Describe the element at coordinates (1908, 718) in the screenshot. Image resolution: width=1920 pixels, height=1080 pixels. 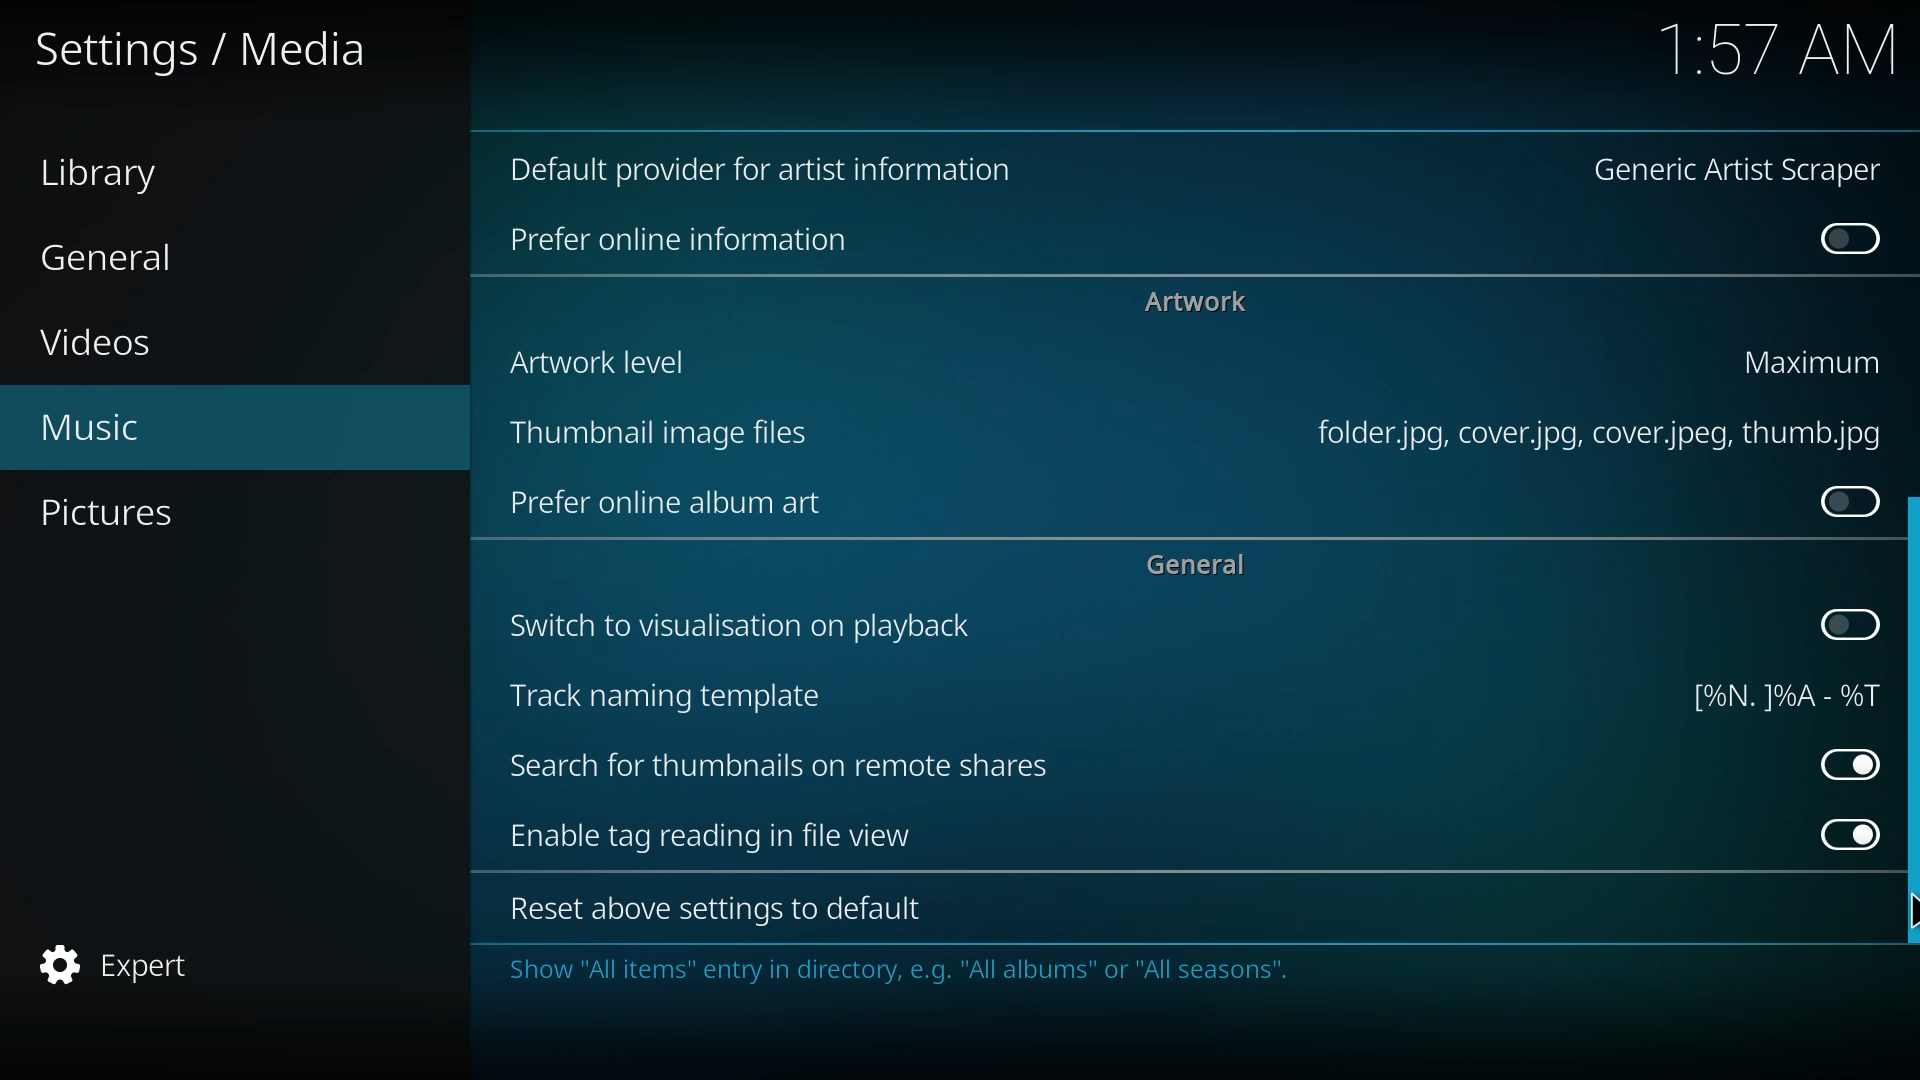
I see `scroll bar` at that location.